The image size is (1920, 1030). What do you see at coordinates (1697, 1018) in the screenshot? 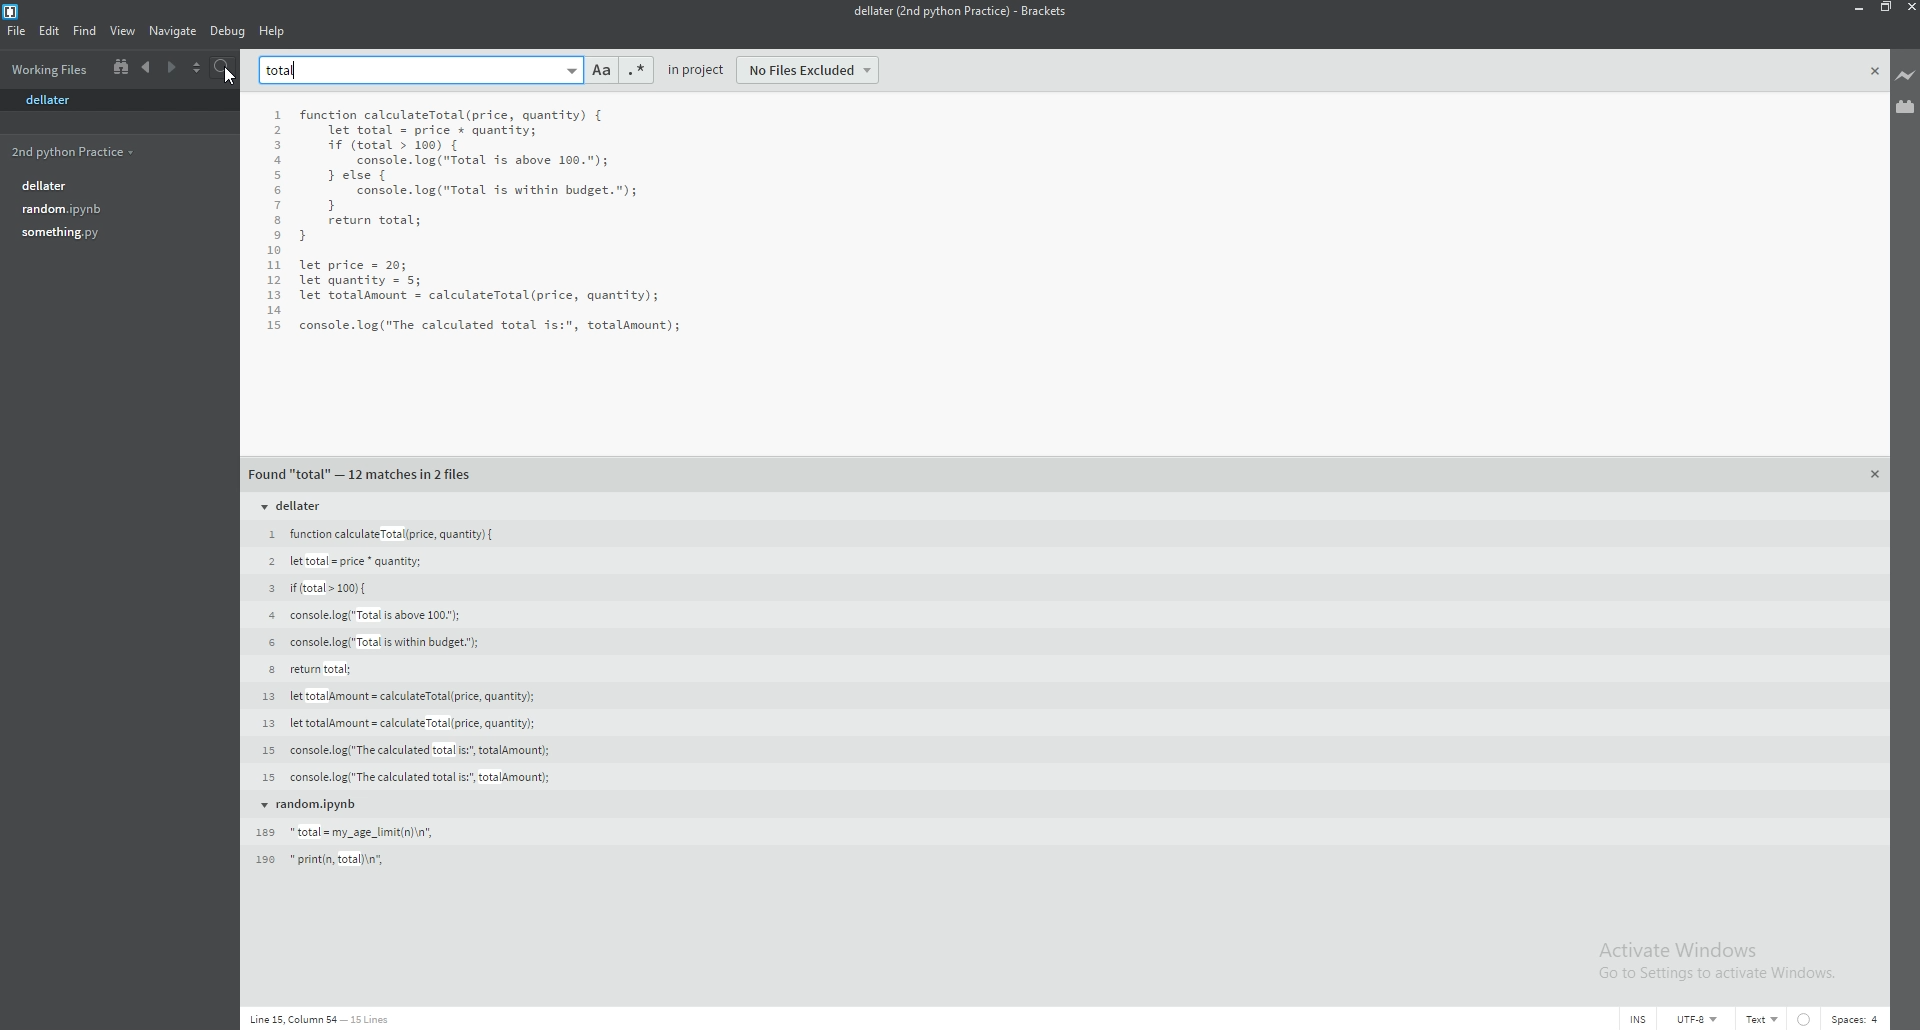
I see `UTF-8` at bounding box center [1697, 1018].